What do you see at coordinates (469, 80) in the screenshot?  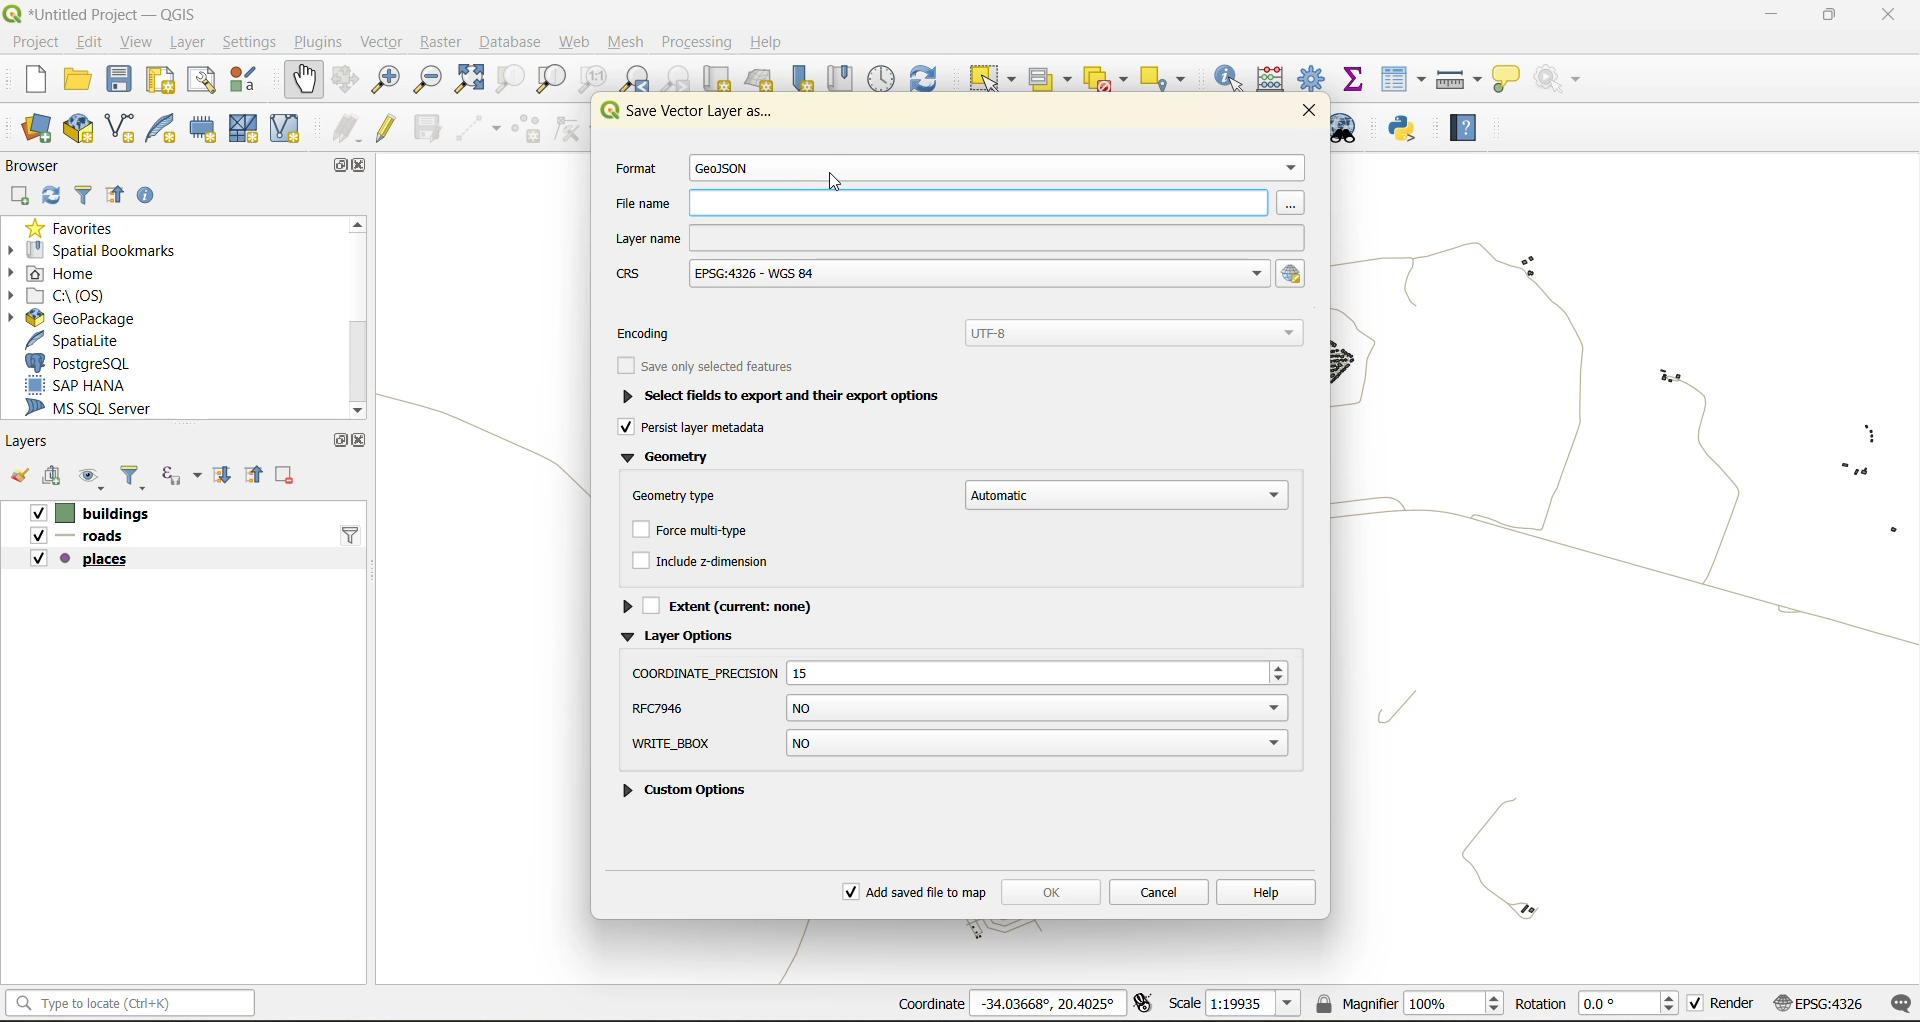 I see `zoom full` at bounding box center [469, 80].